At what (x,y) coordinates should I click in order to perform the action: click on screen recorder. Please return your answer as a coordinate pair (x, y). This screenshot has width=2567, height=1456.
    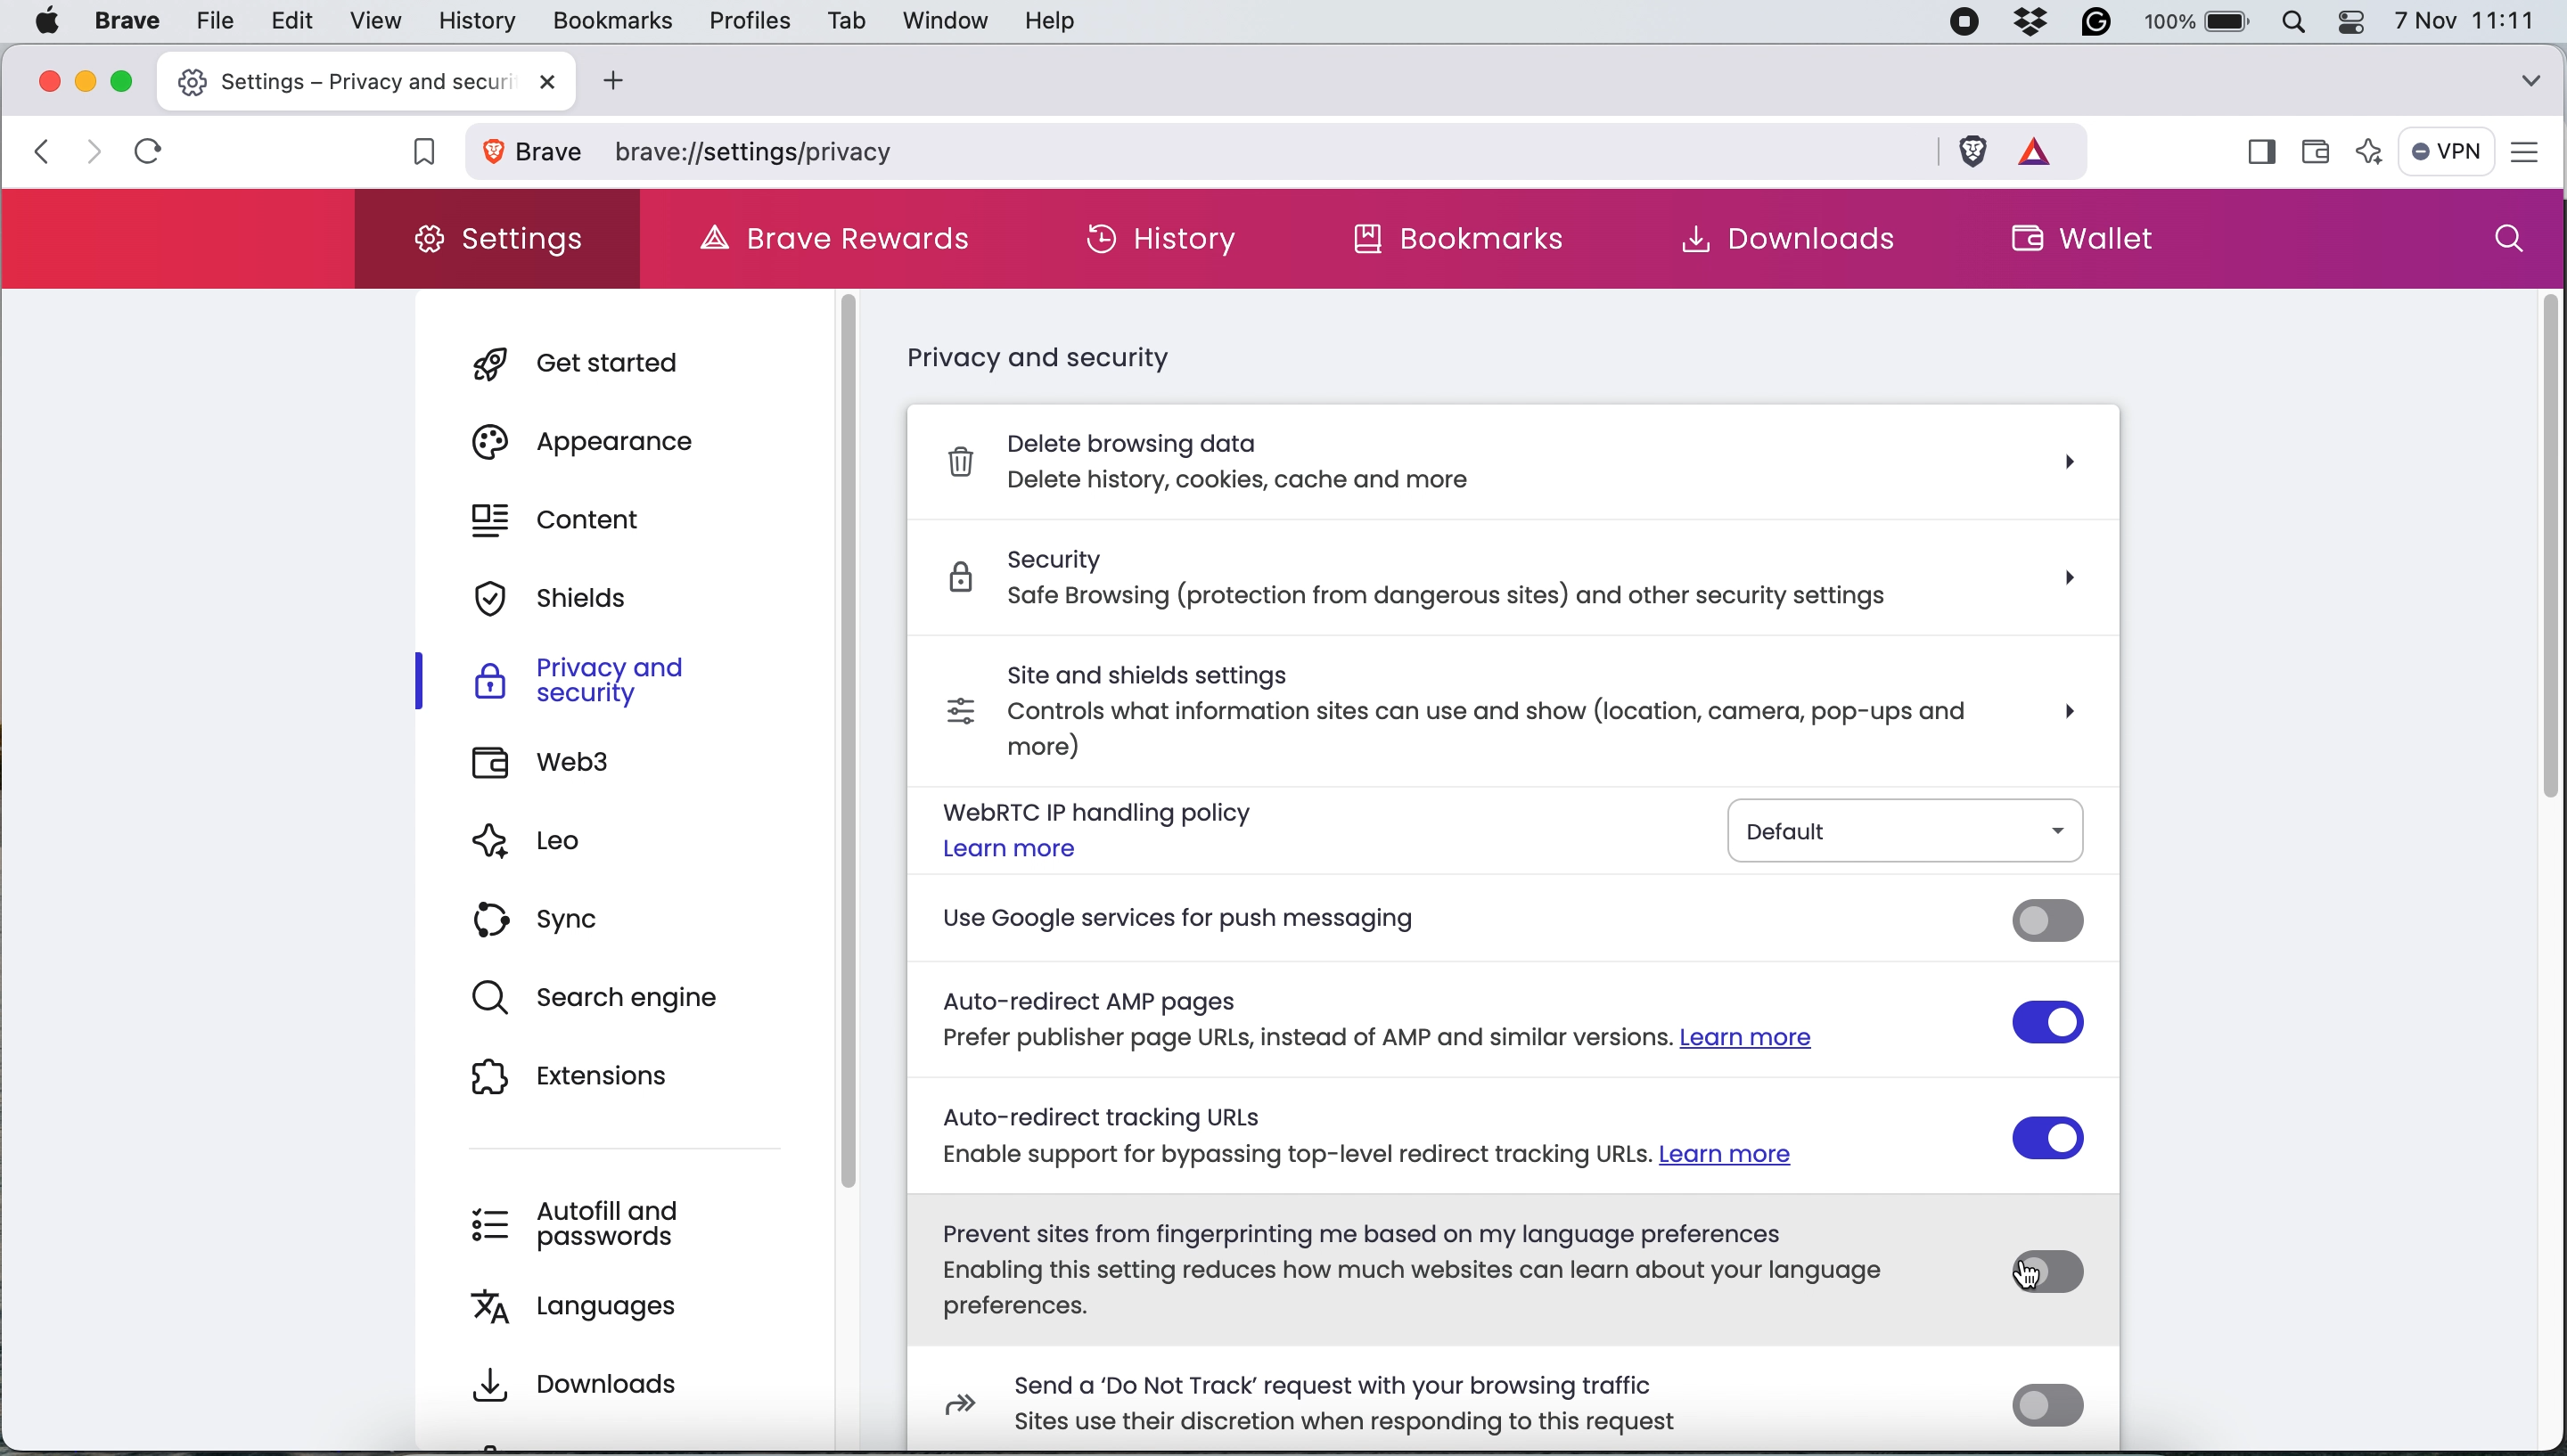
    Looking at the image, I should click on (1970, 23).